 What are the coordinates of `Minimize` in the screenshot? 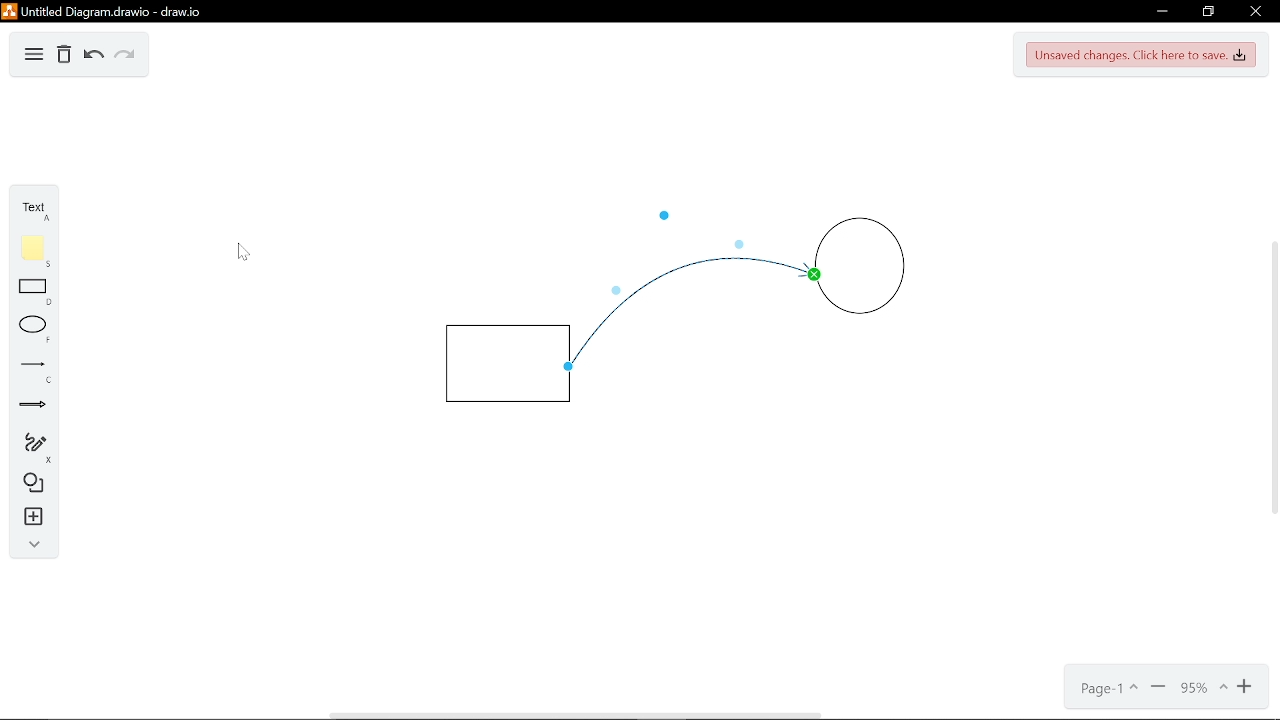 It's located at (1162, 11).